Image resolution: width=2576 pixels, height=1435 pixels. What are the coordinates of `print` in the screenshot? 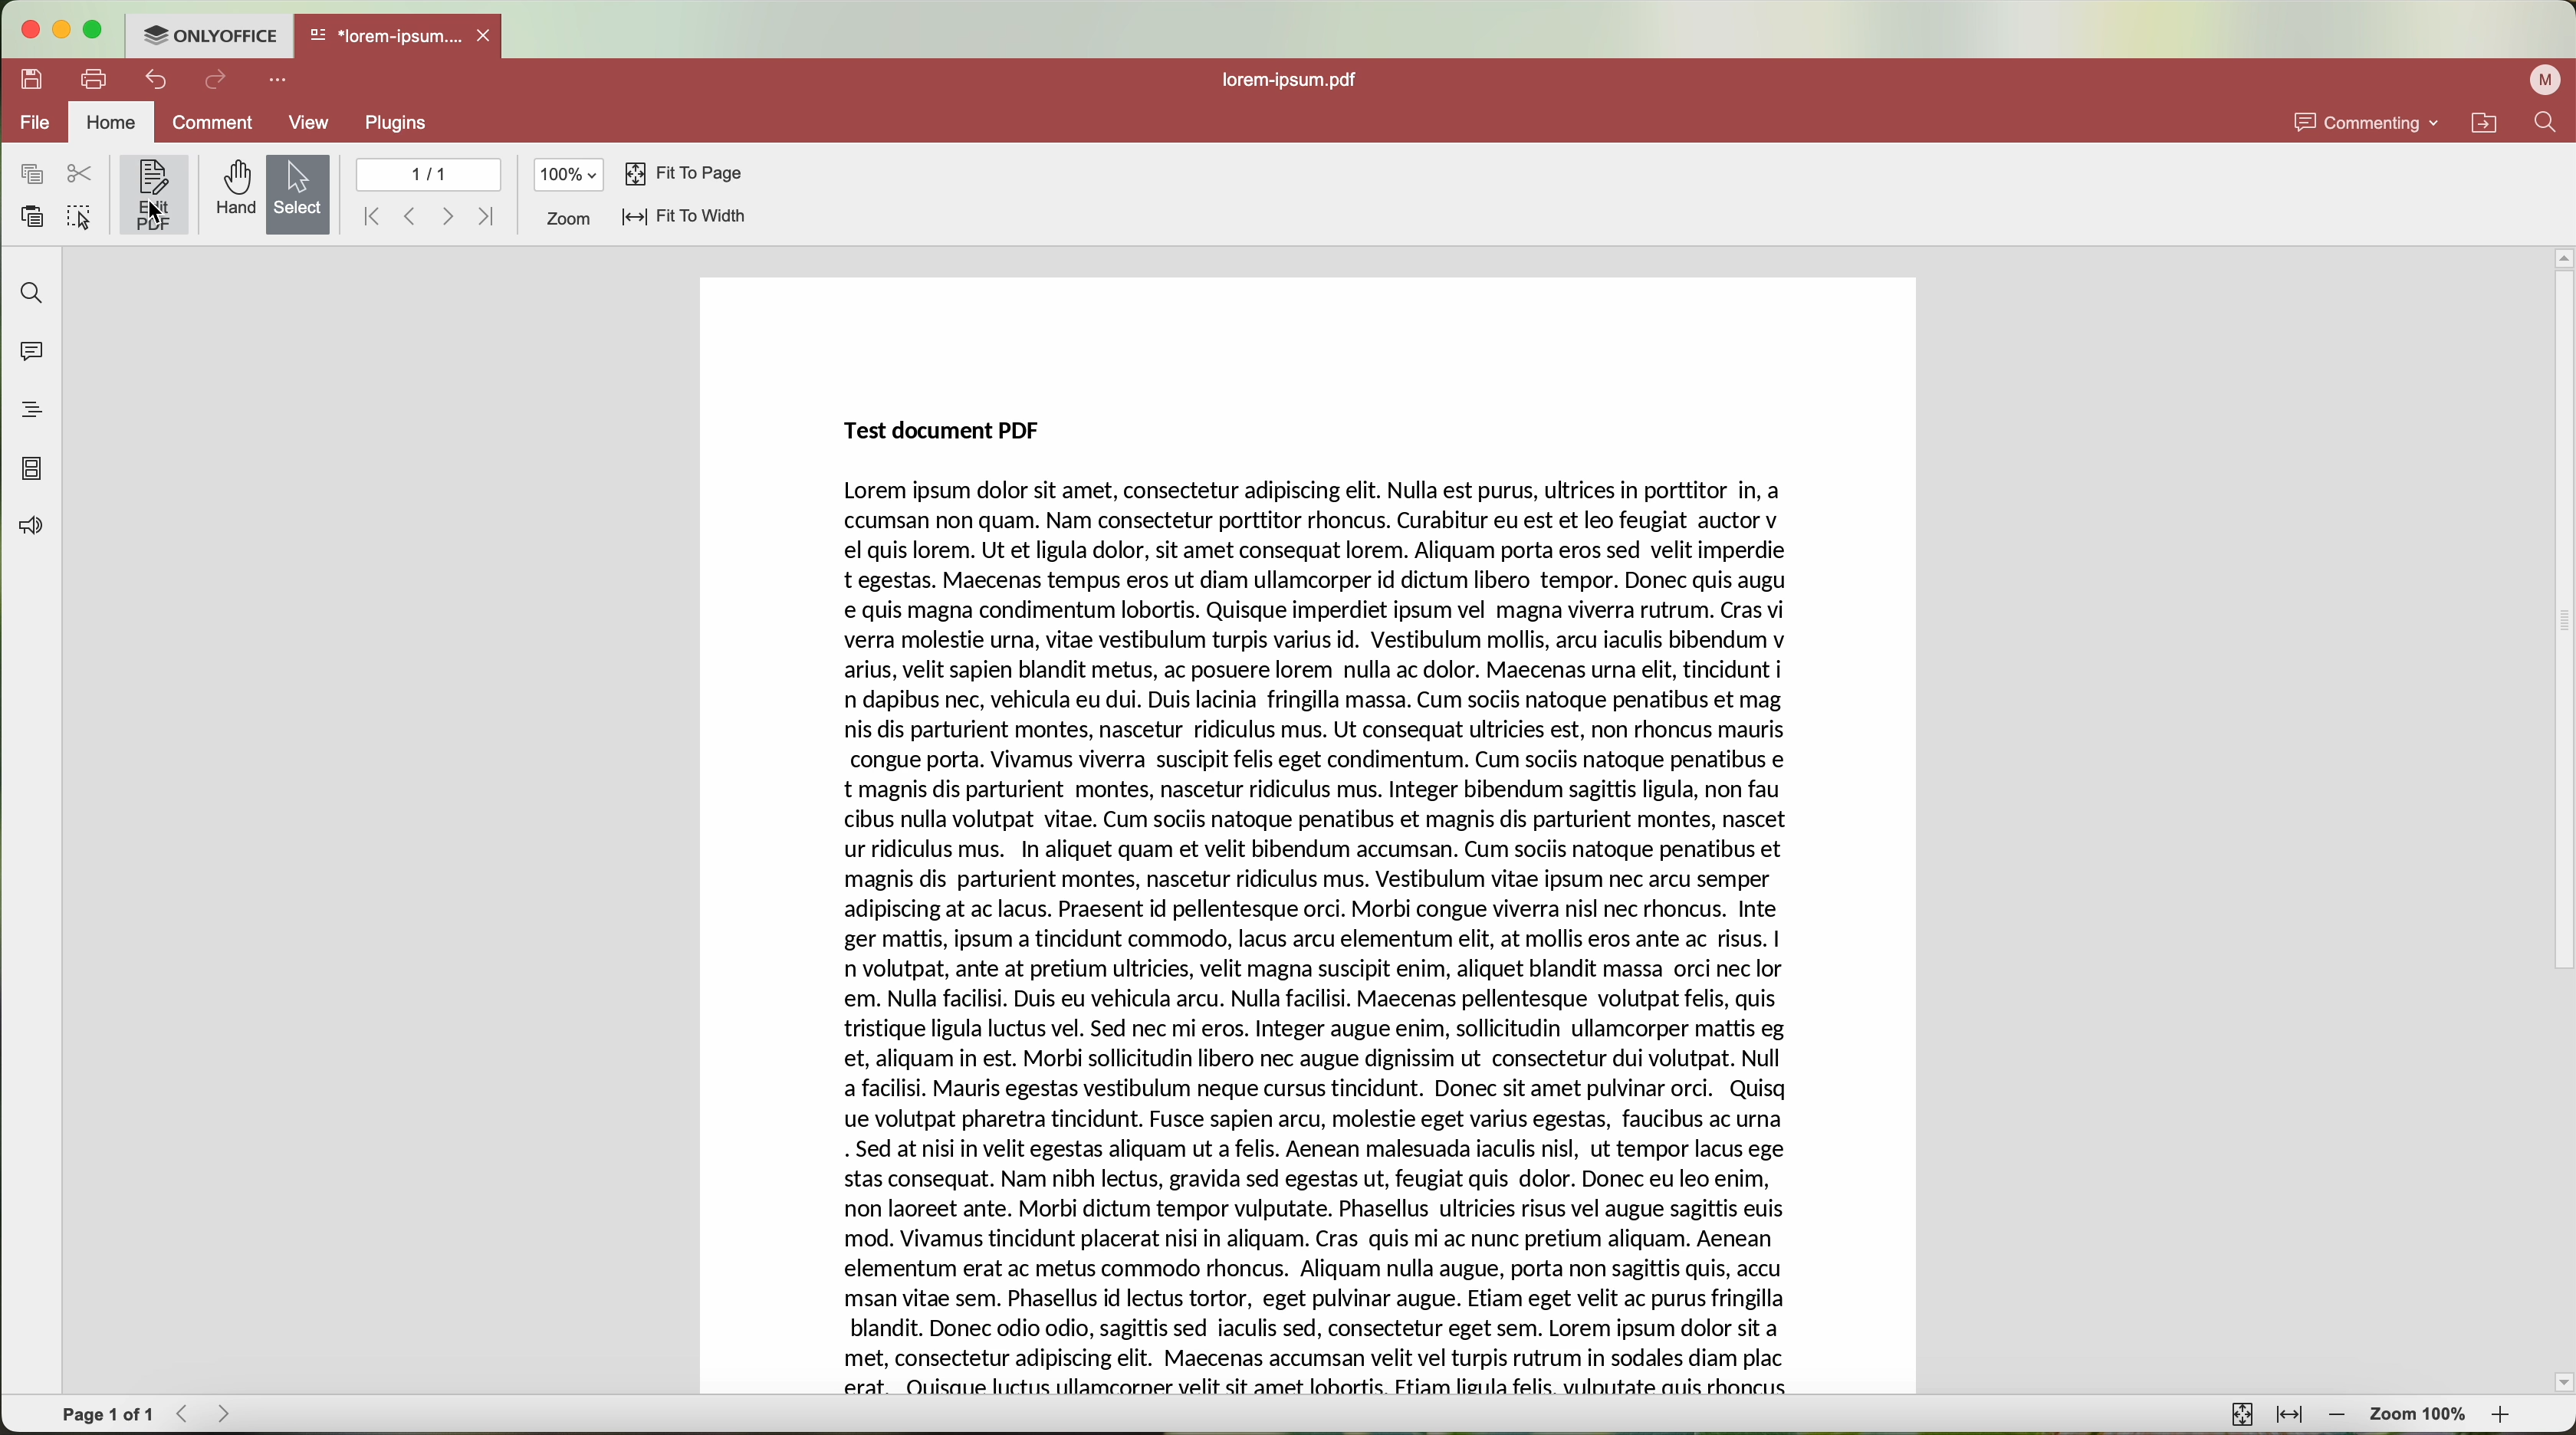 It's located at (93, 78).